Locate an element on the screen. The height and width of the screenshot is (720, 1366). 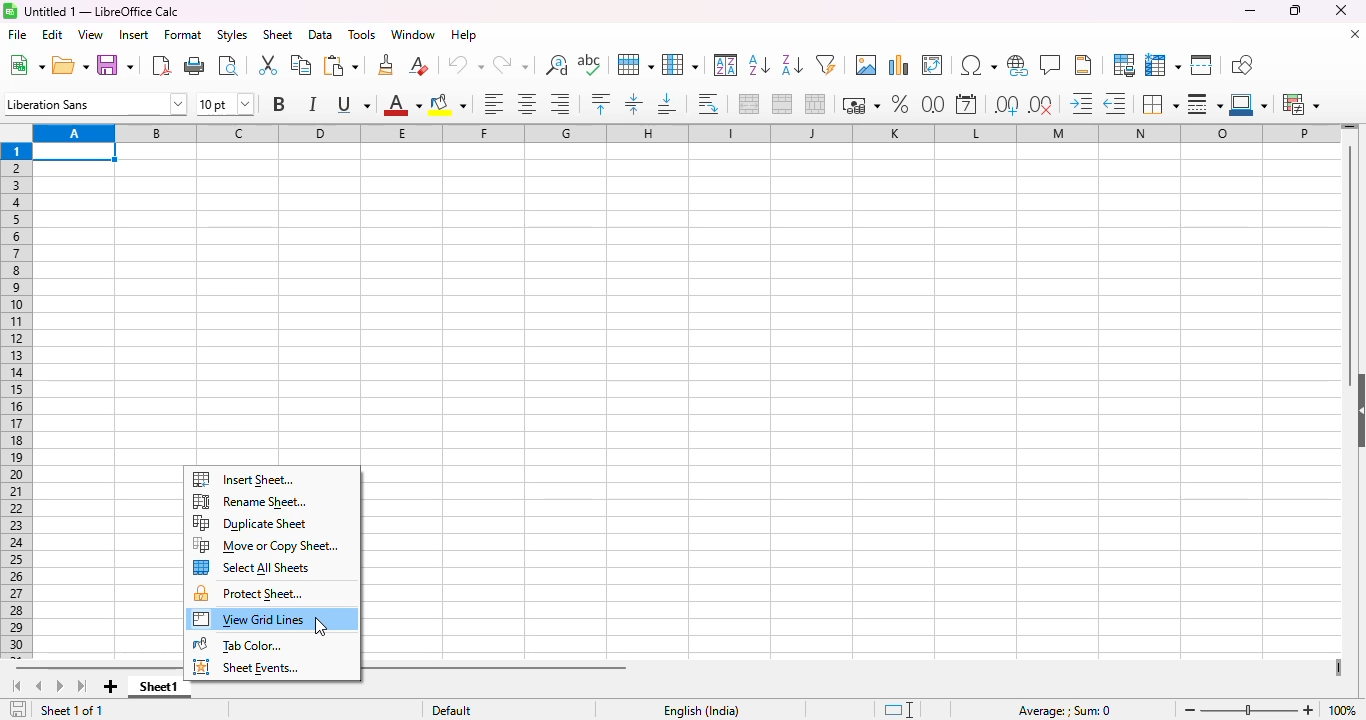
sheet events is located at coordinates (247, 668).